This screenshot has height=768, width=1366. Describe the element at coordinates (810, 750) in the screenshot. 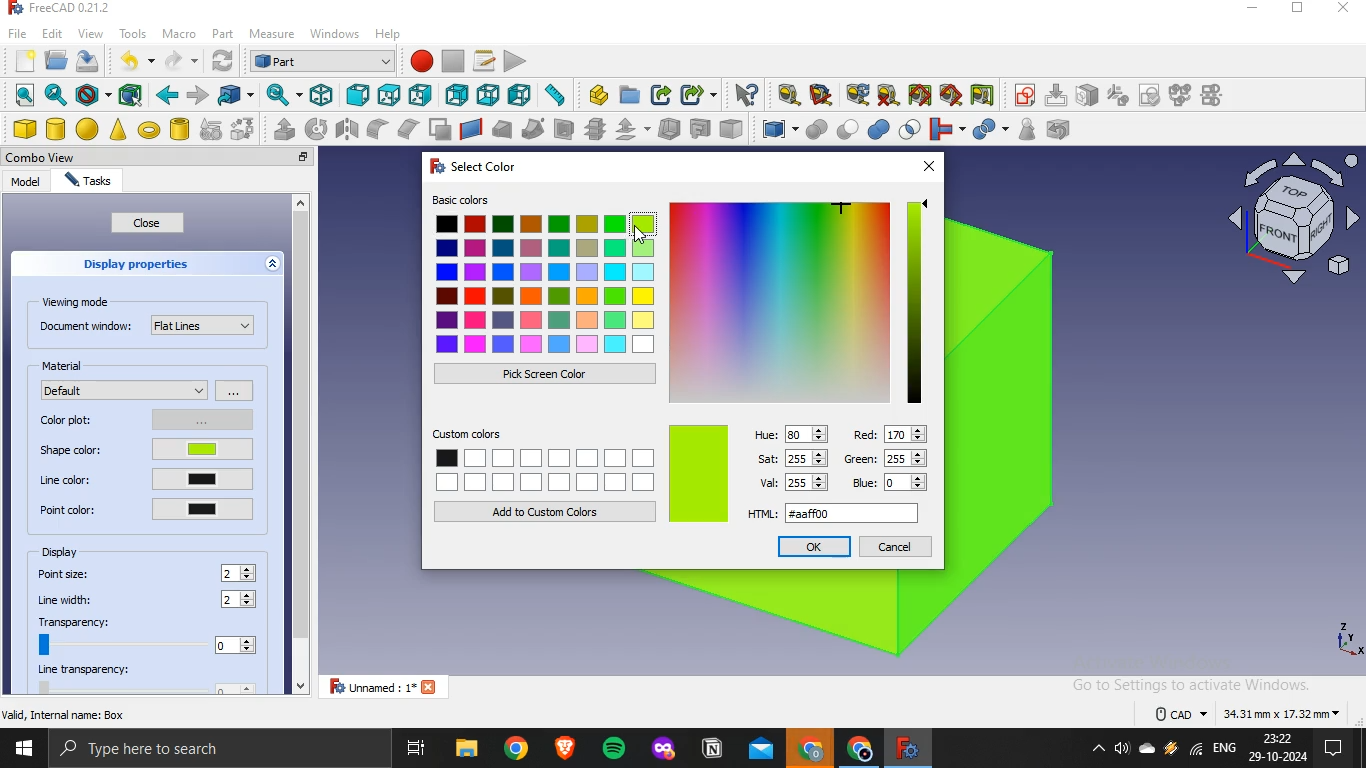

I see `google chrome` at that location.